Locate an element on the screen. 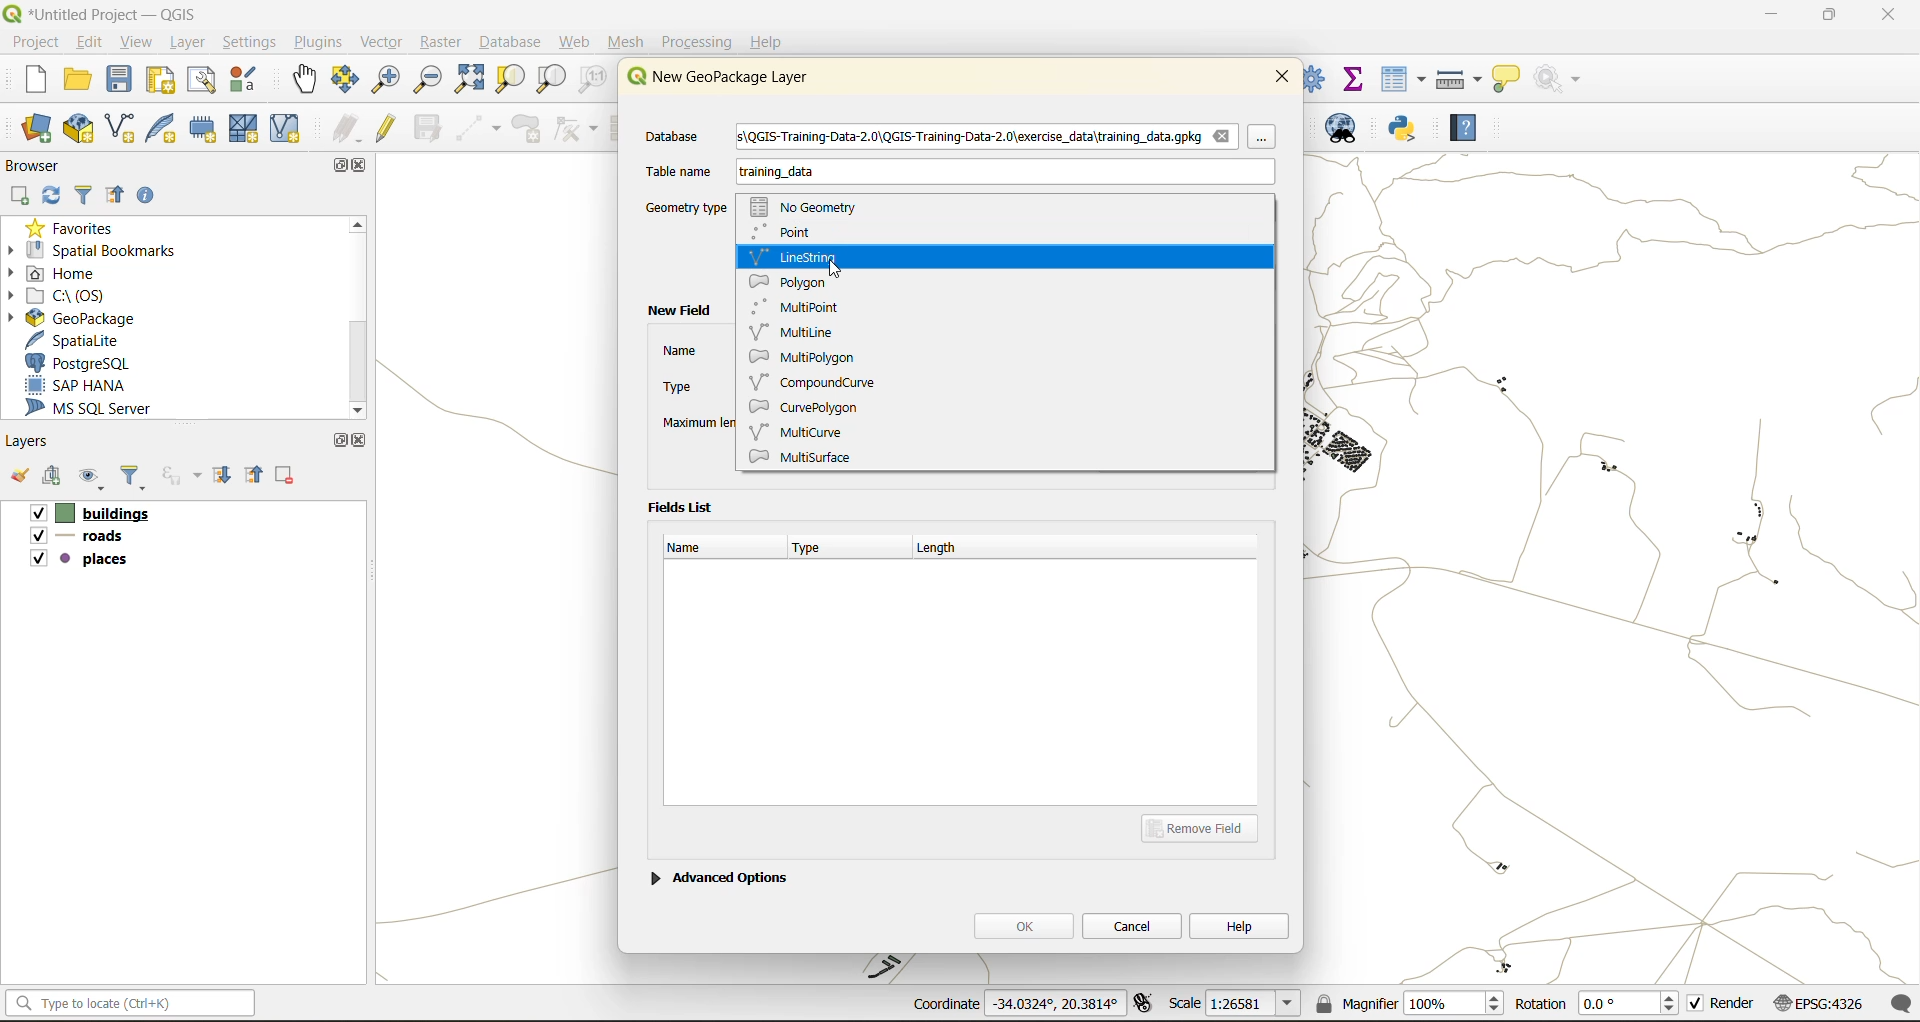 The height and width of the screenshot is (1022, 1920). name is located at coordinates (694, 547).